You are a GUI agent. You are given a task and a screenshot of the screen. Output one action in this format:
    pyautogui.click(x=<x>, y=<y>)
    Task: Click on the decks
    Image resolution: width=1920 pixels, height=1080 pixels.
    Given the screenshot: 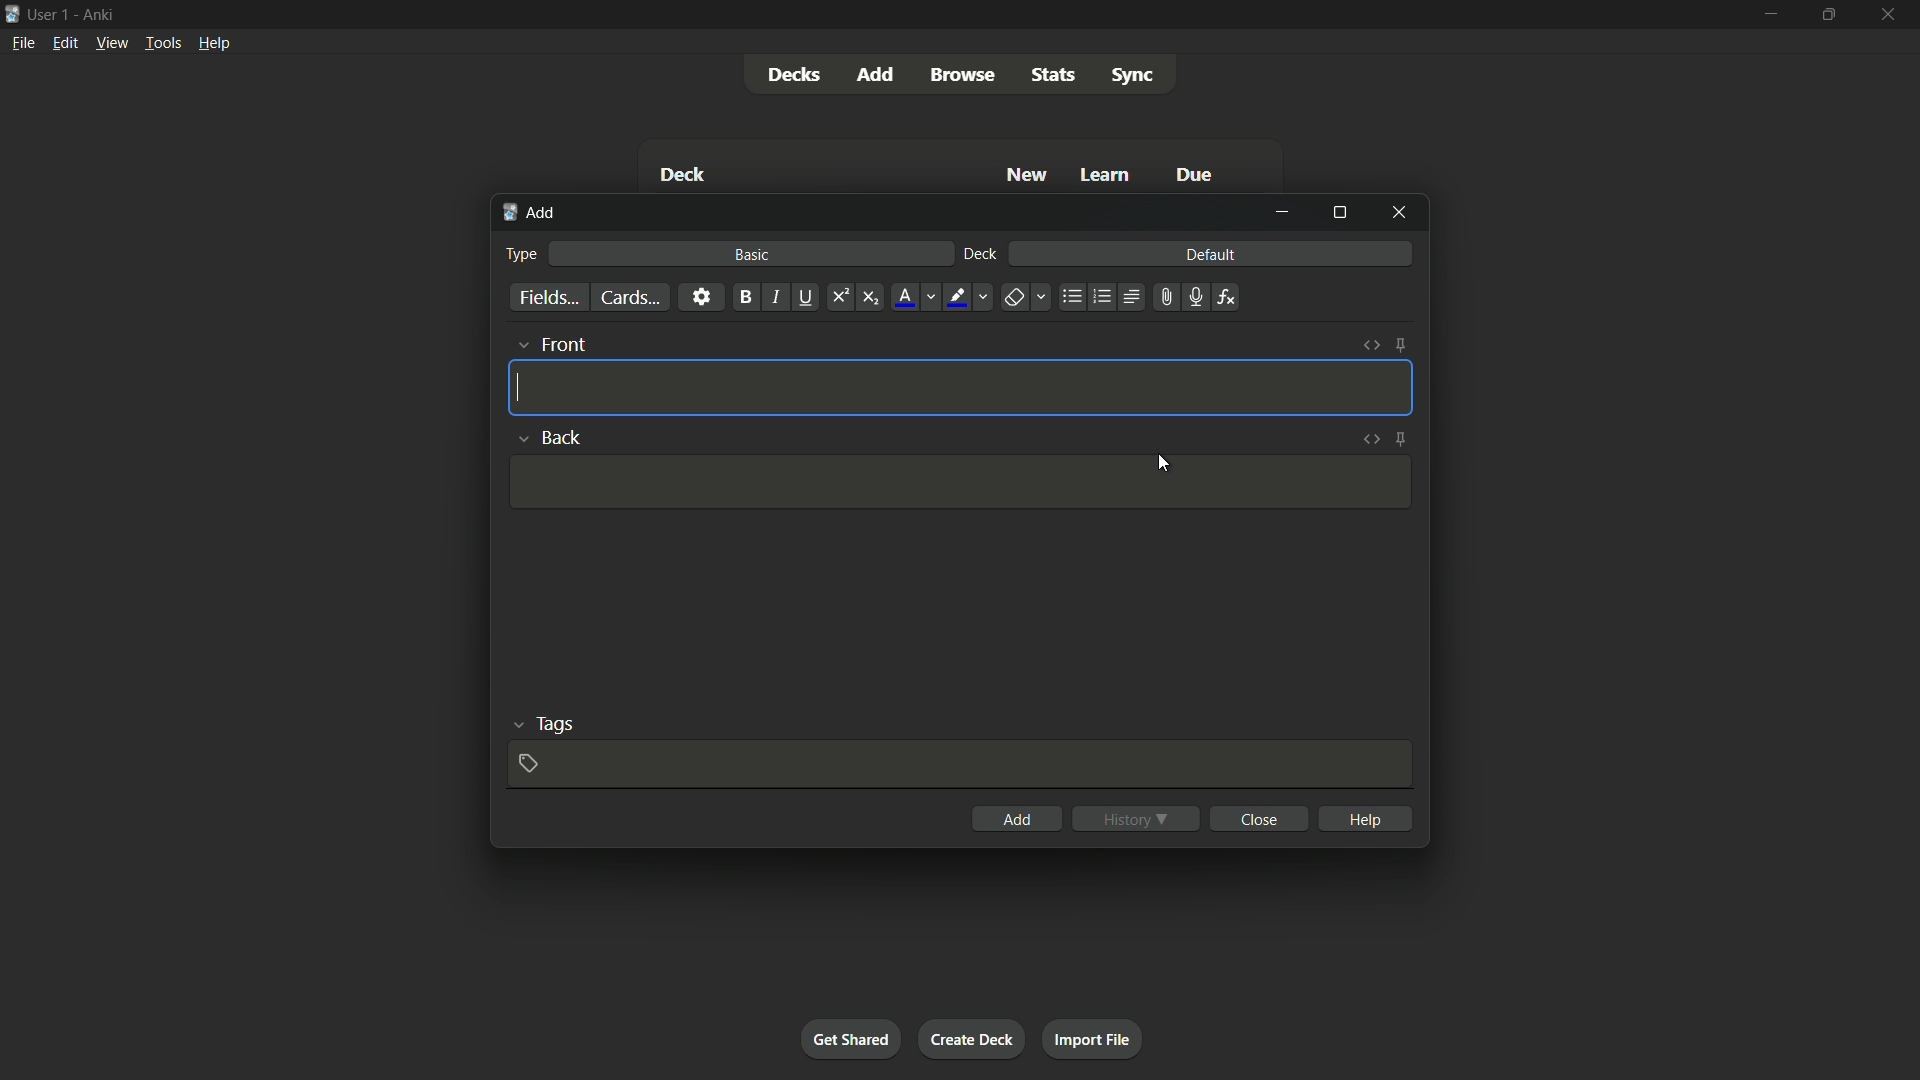 What is the action you would take?
    pyautogui.click(x=795, y=76)
    